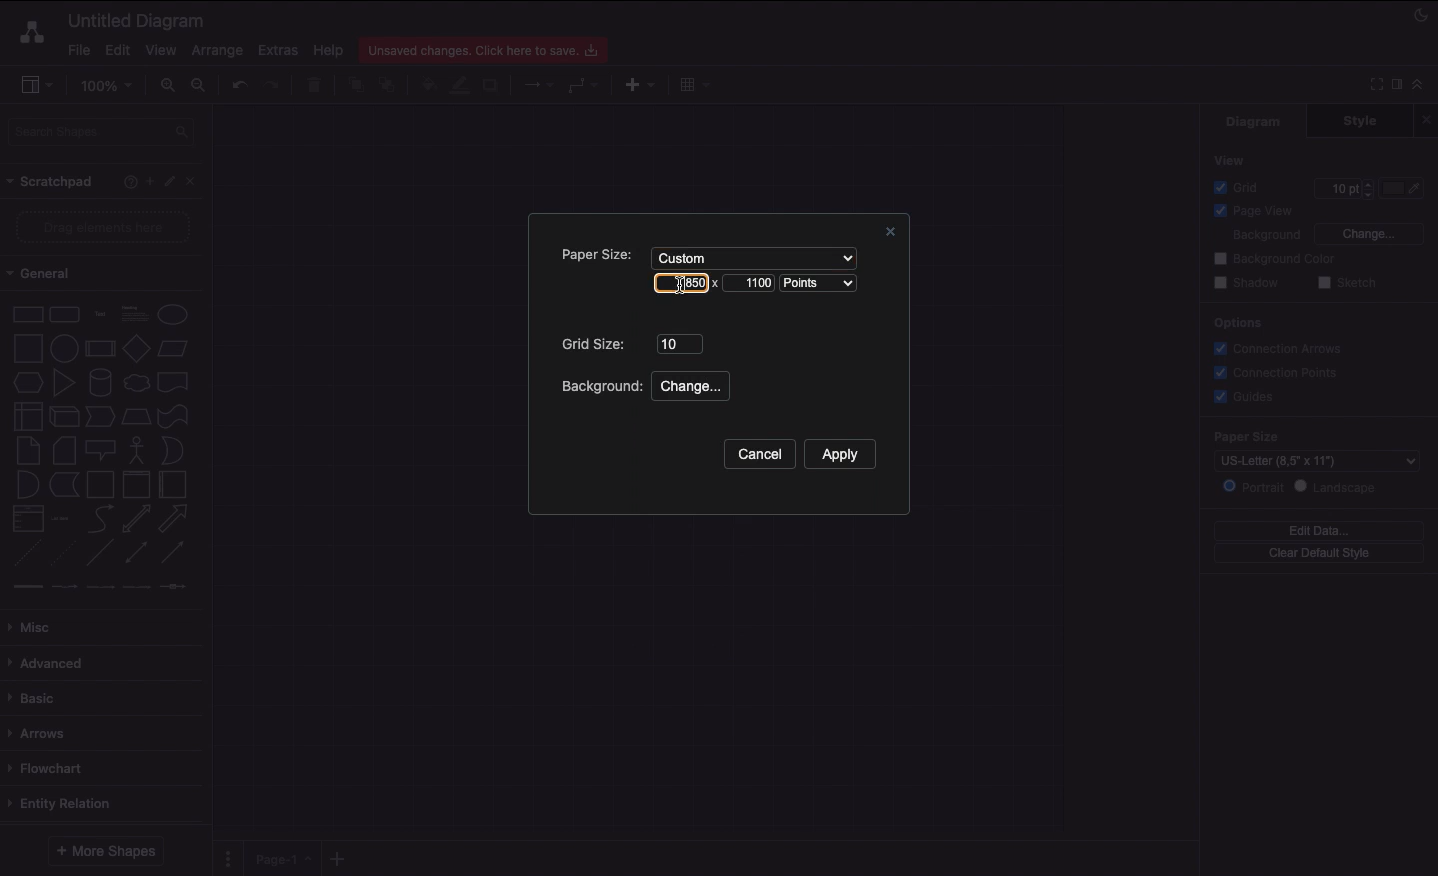 This screenshot has height=876, width=1438. I want to click on Hexagon, so click(27, 383).